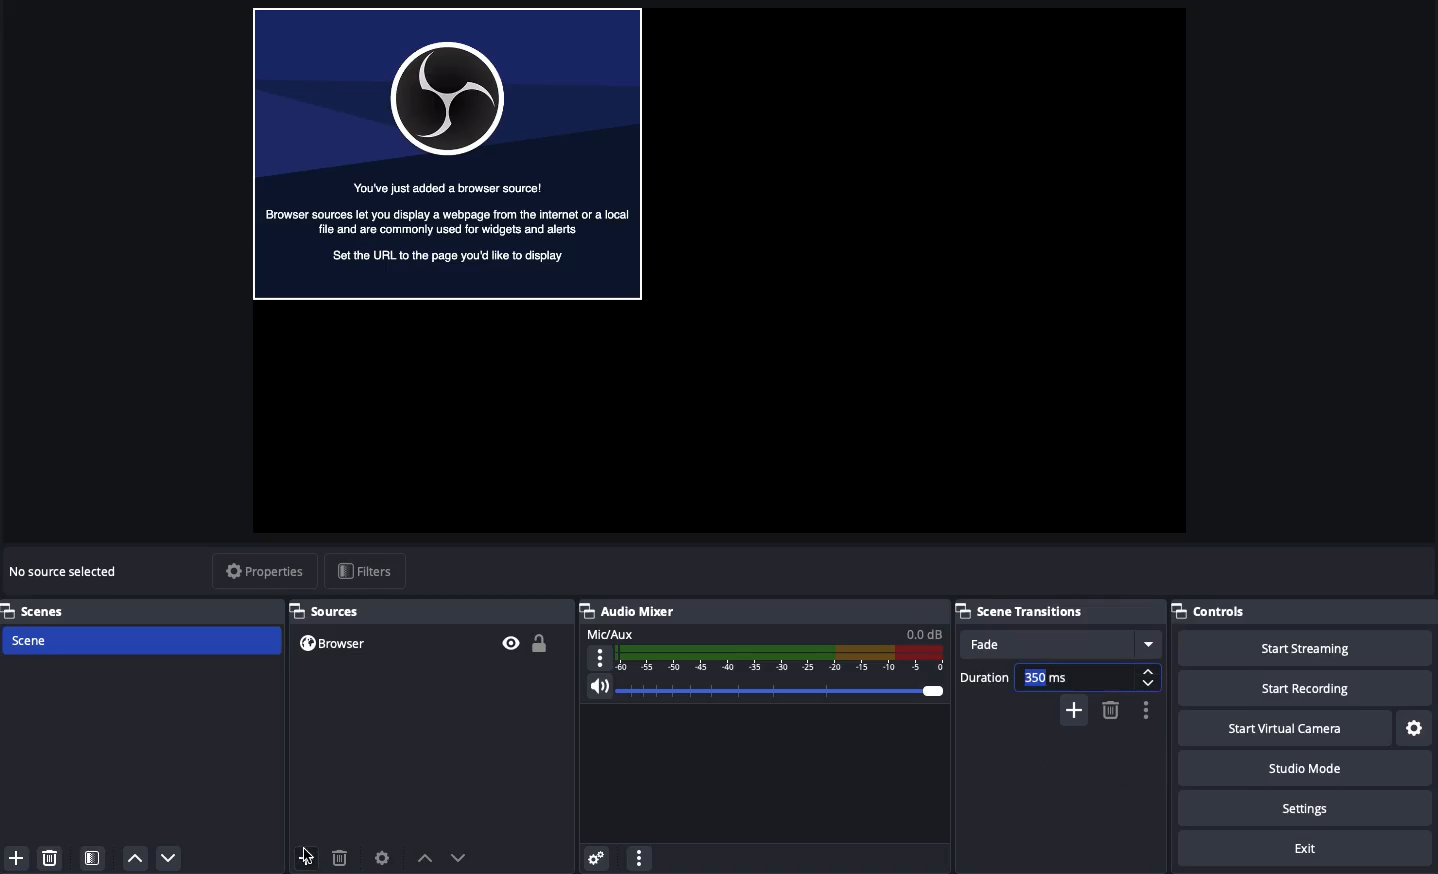  What do you see at coordinates (1147, 712) in the screenshot?
I see `Options` at bounding box center [1147, 712].